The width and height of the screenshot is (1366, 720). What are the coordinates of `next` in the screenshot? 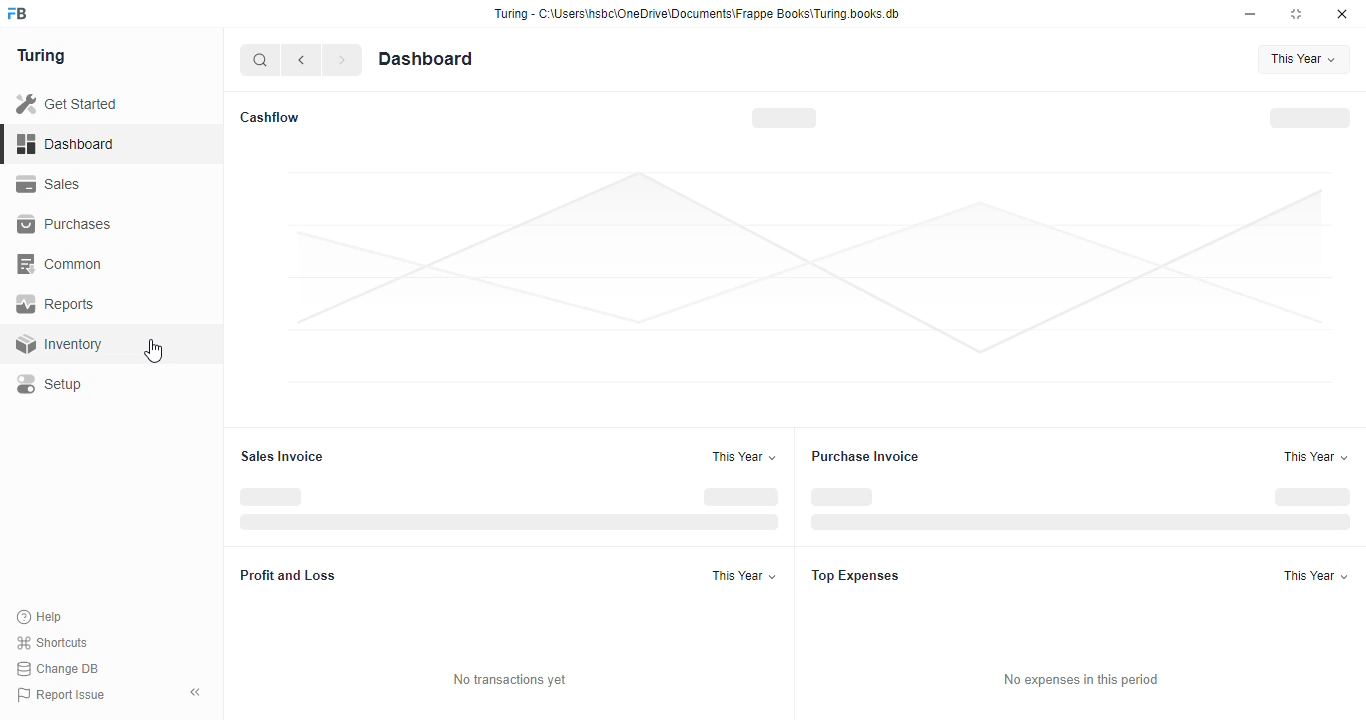 It's located at (342, 60).